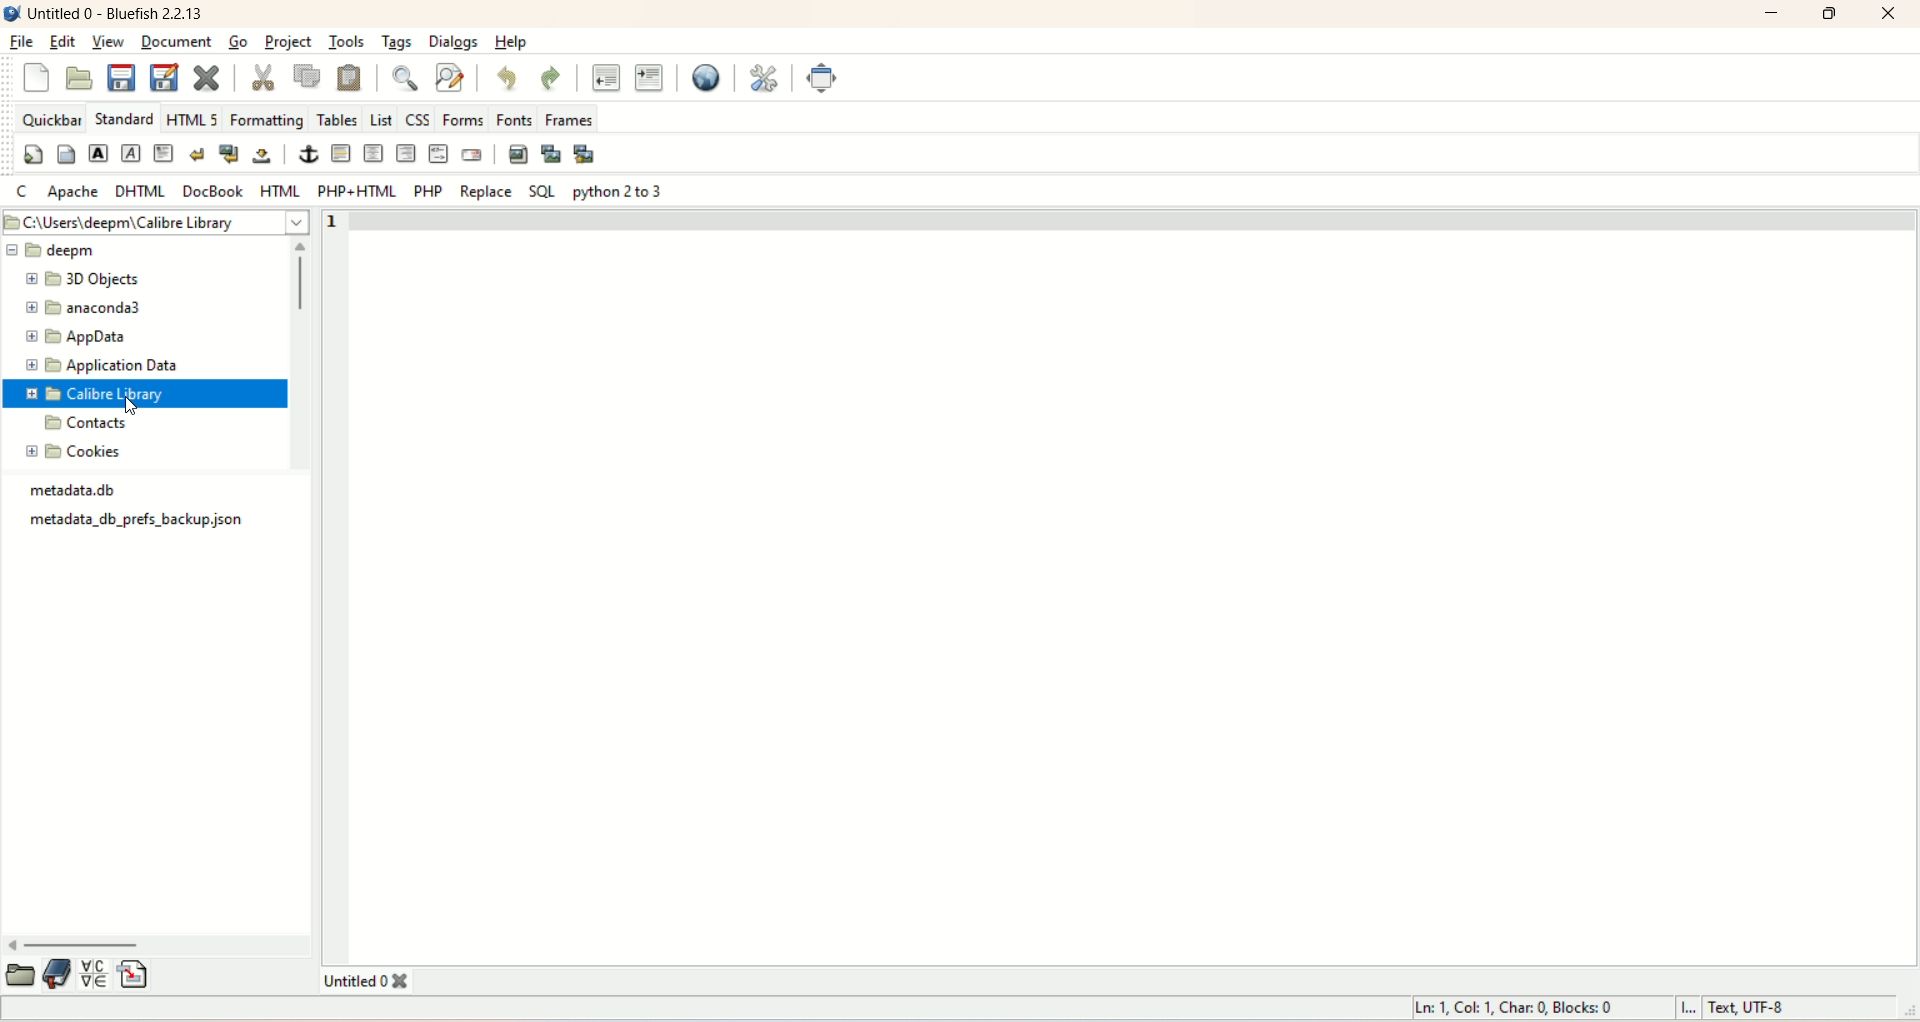 This screenshot has width=1920, height=1022. I want to click on deepm, so click(140, 251).